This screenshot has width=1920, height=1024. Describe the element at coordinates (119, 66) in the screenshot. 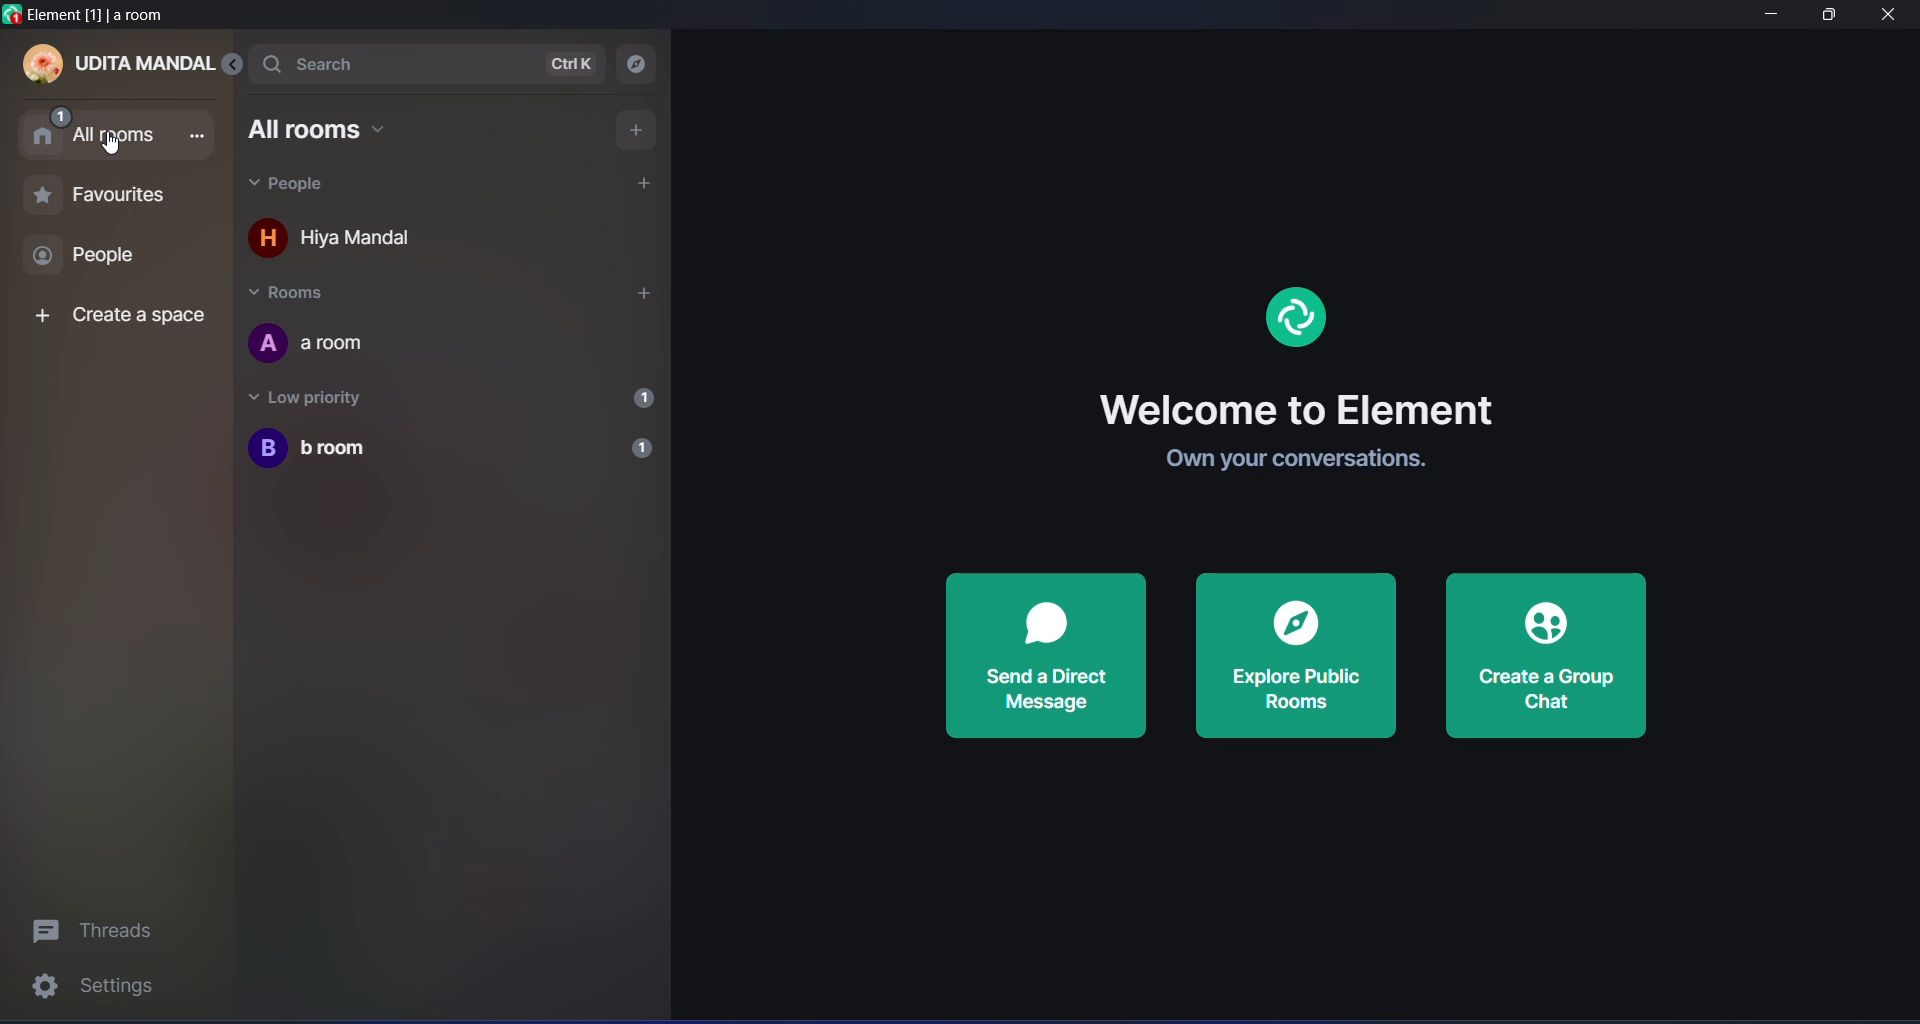

I see `UDITA MANDAL` at that location.